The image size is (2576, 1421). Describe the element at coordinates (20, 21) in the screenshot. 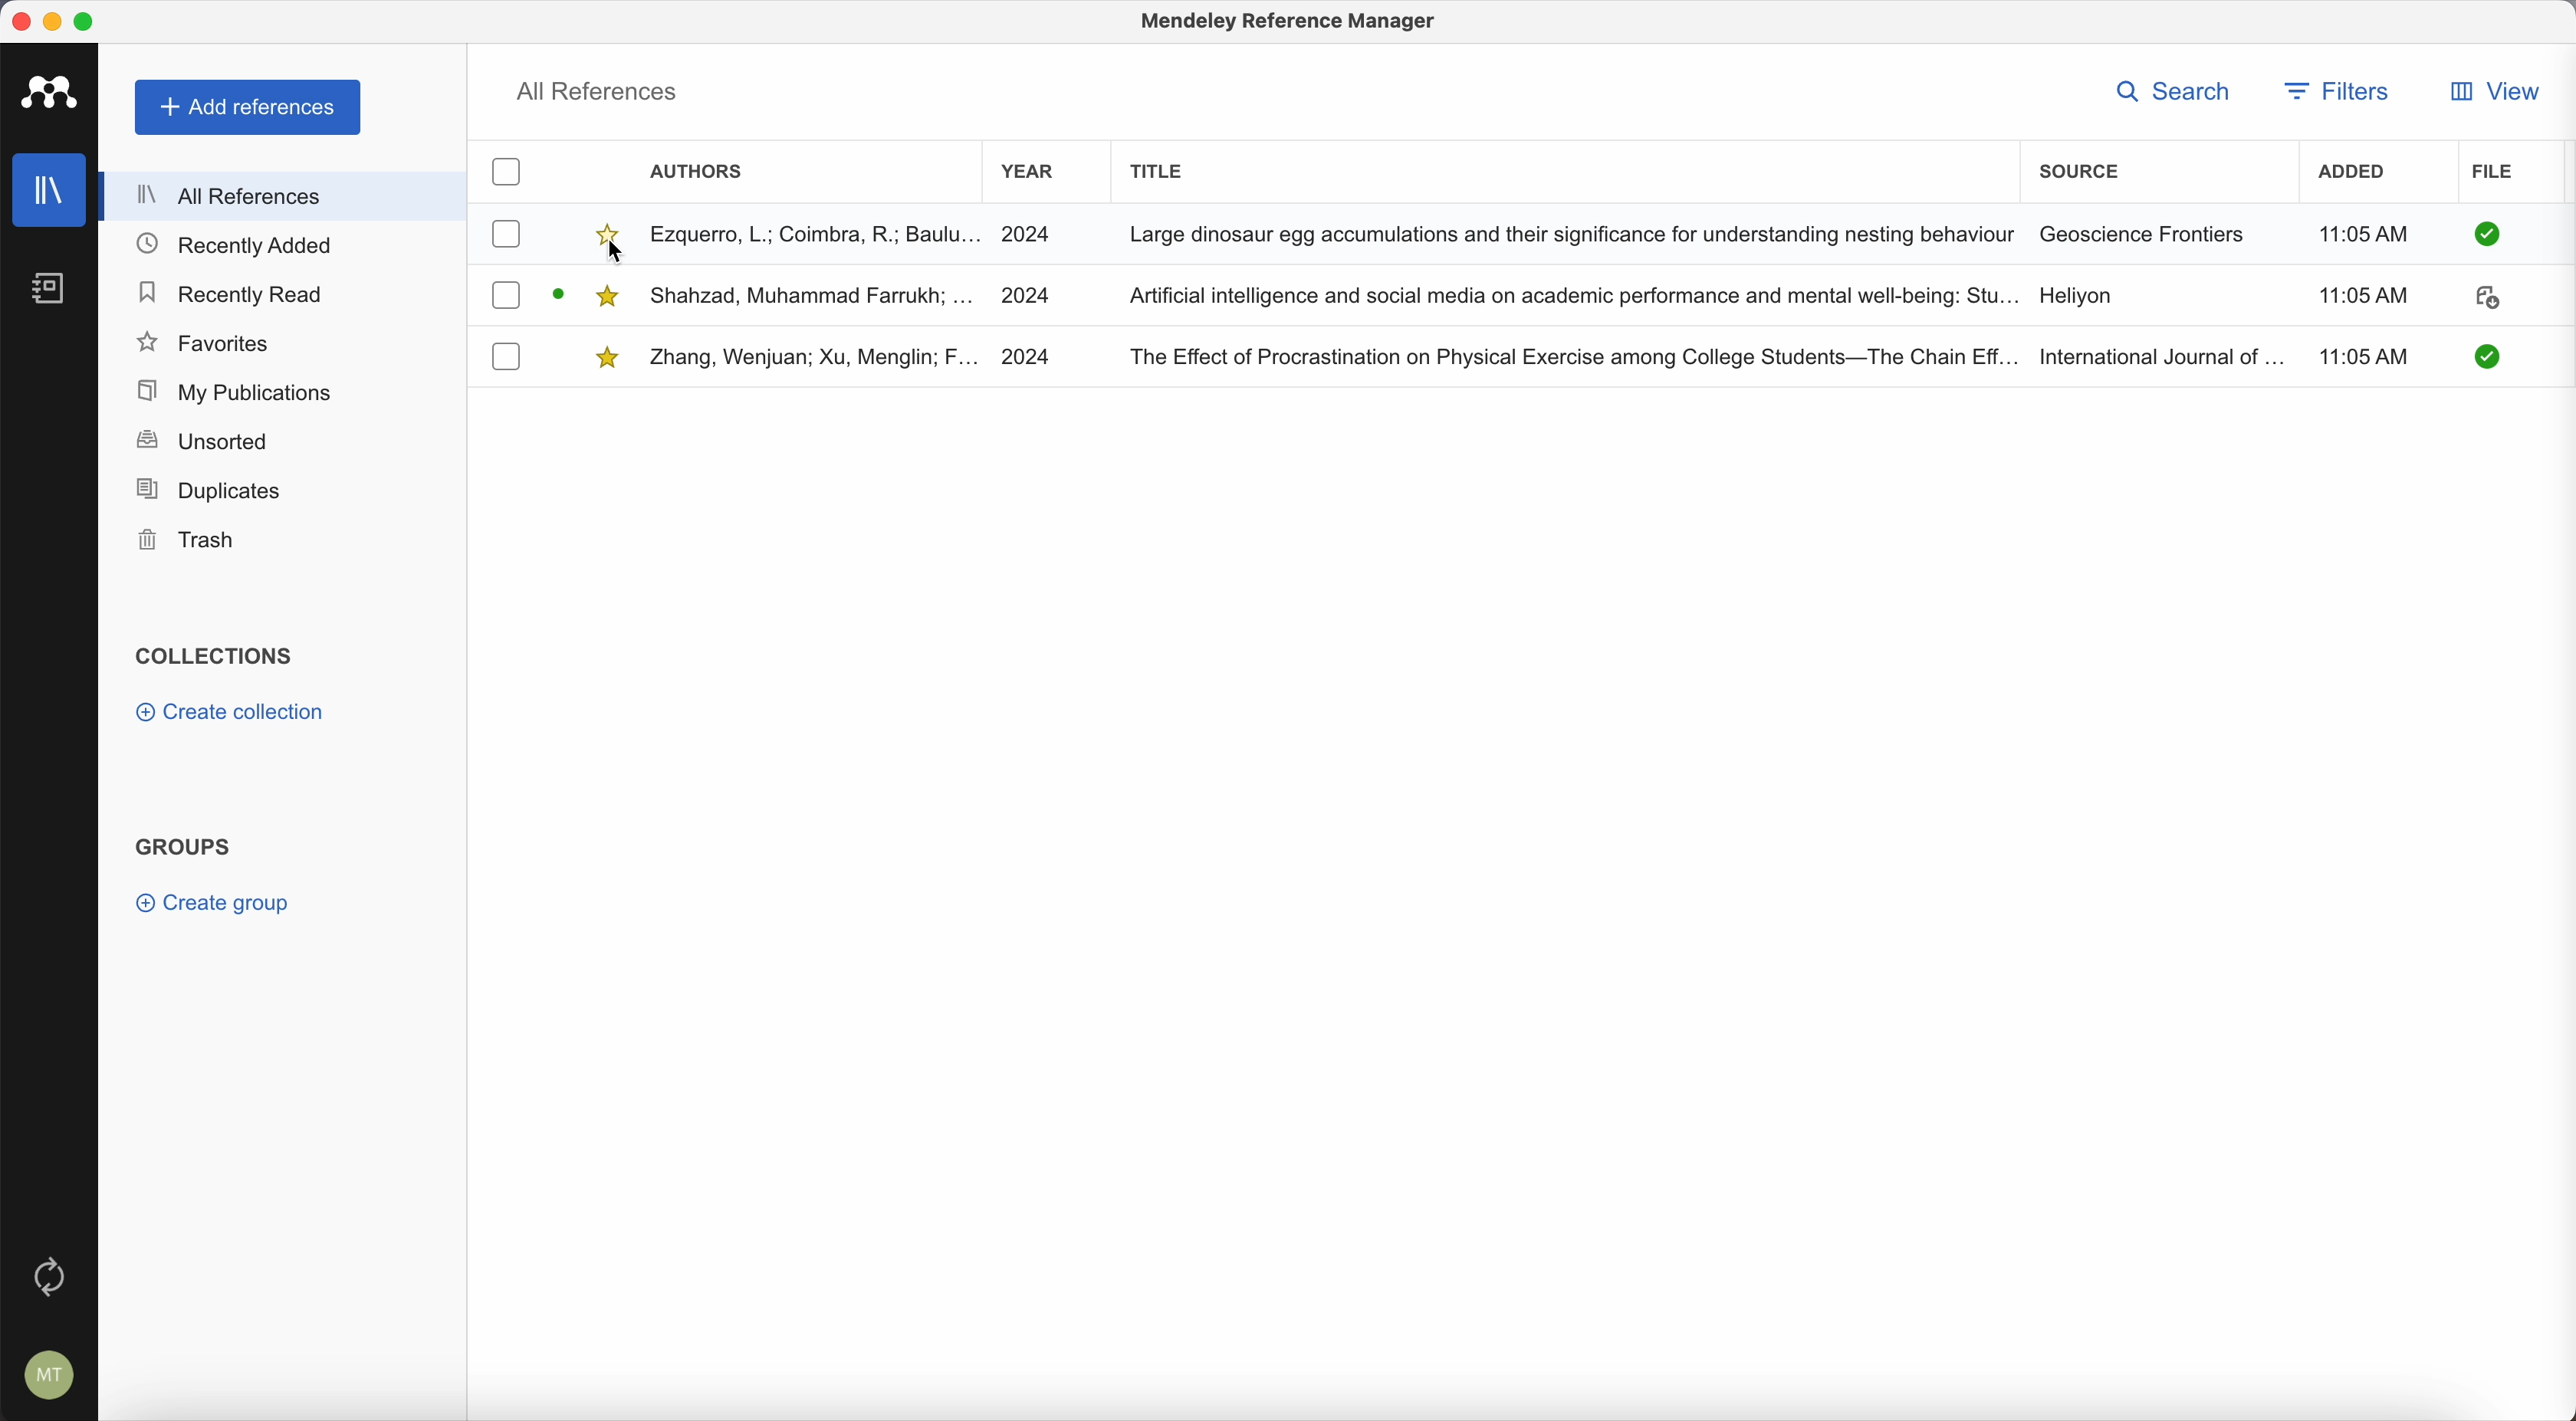

I see `close program` at that location.